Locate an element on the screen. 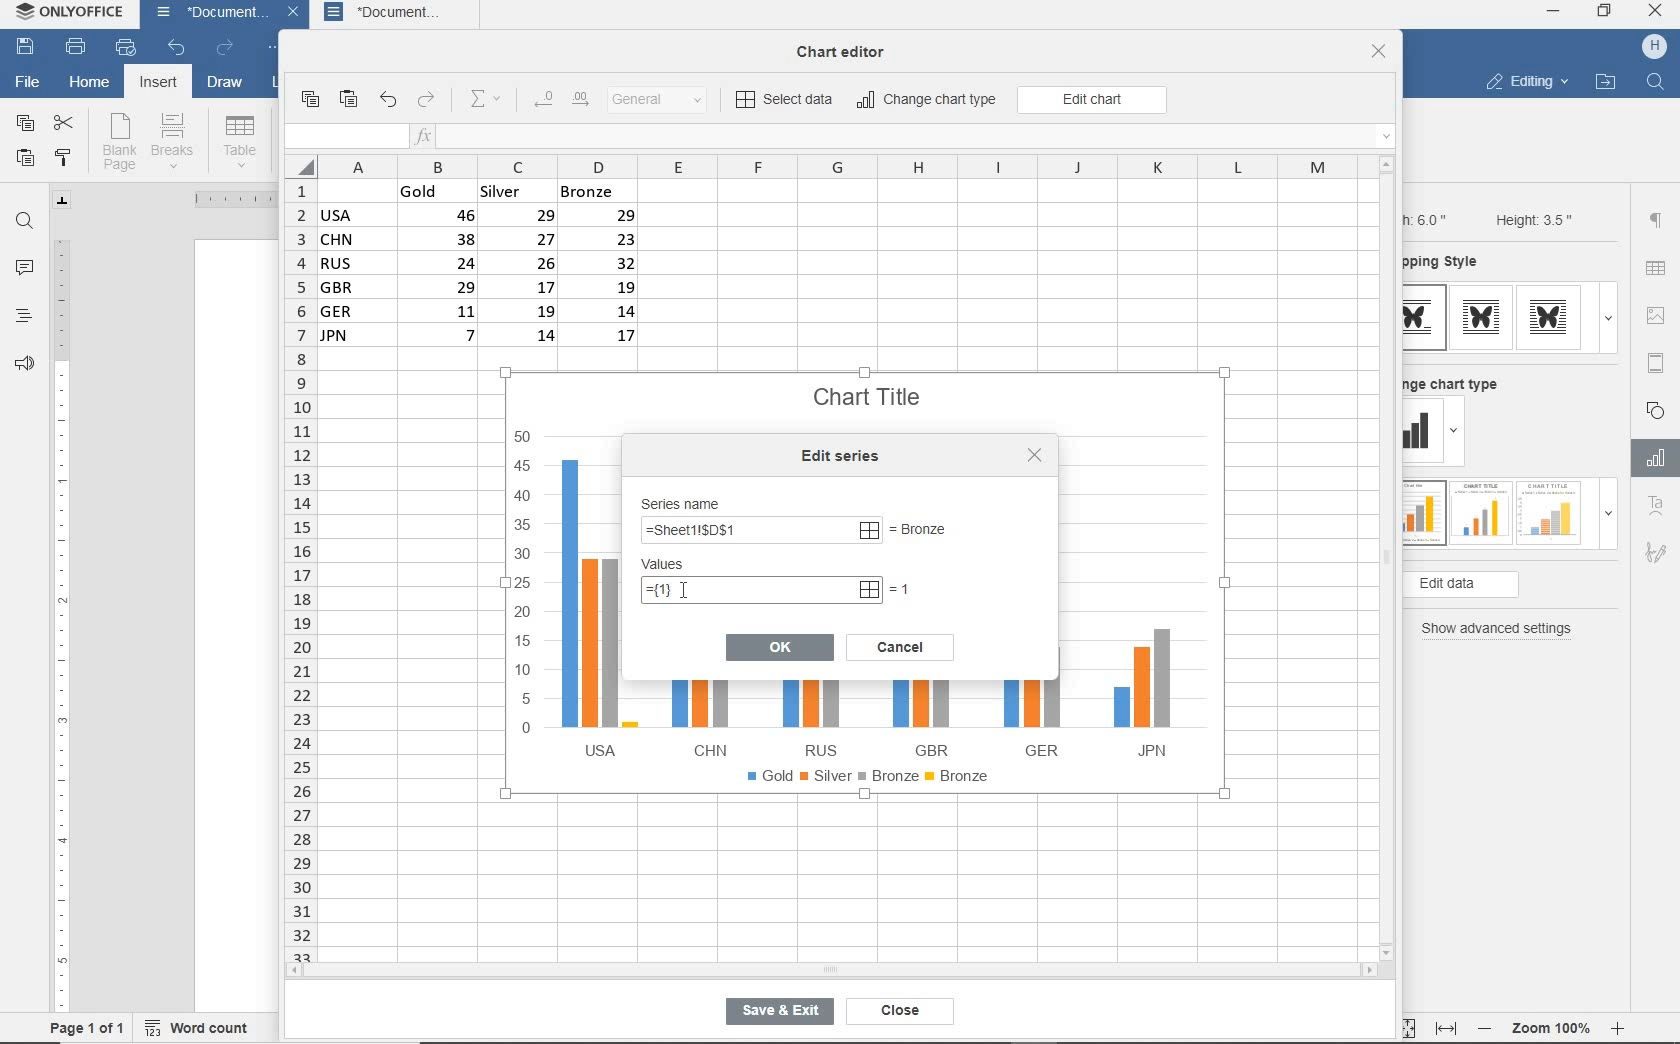  Chart settings is located at coordinates (1652, 458).